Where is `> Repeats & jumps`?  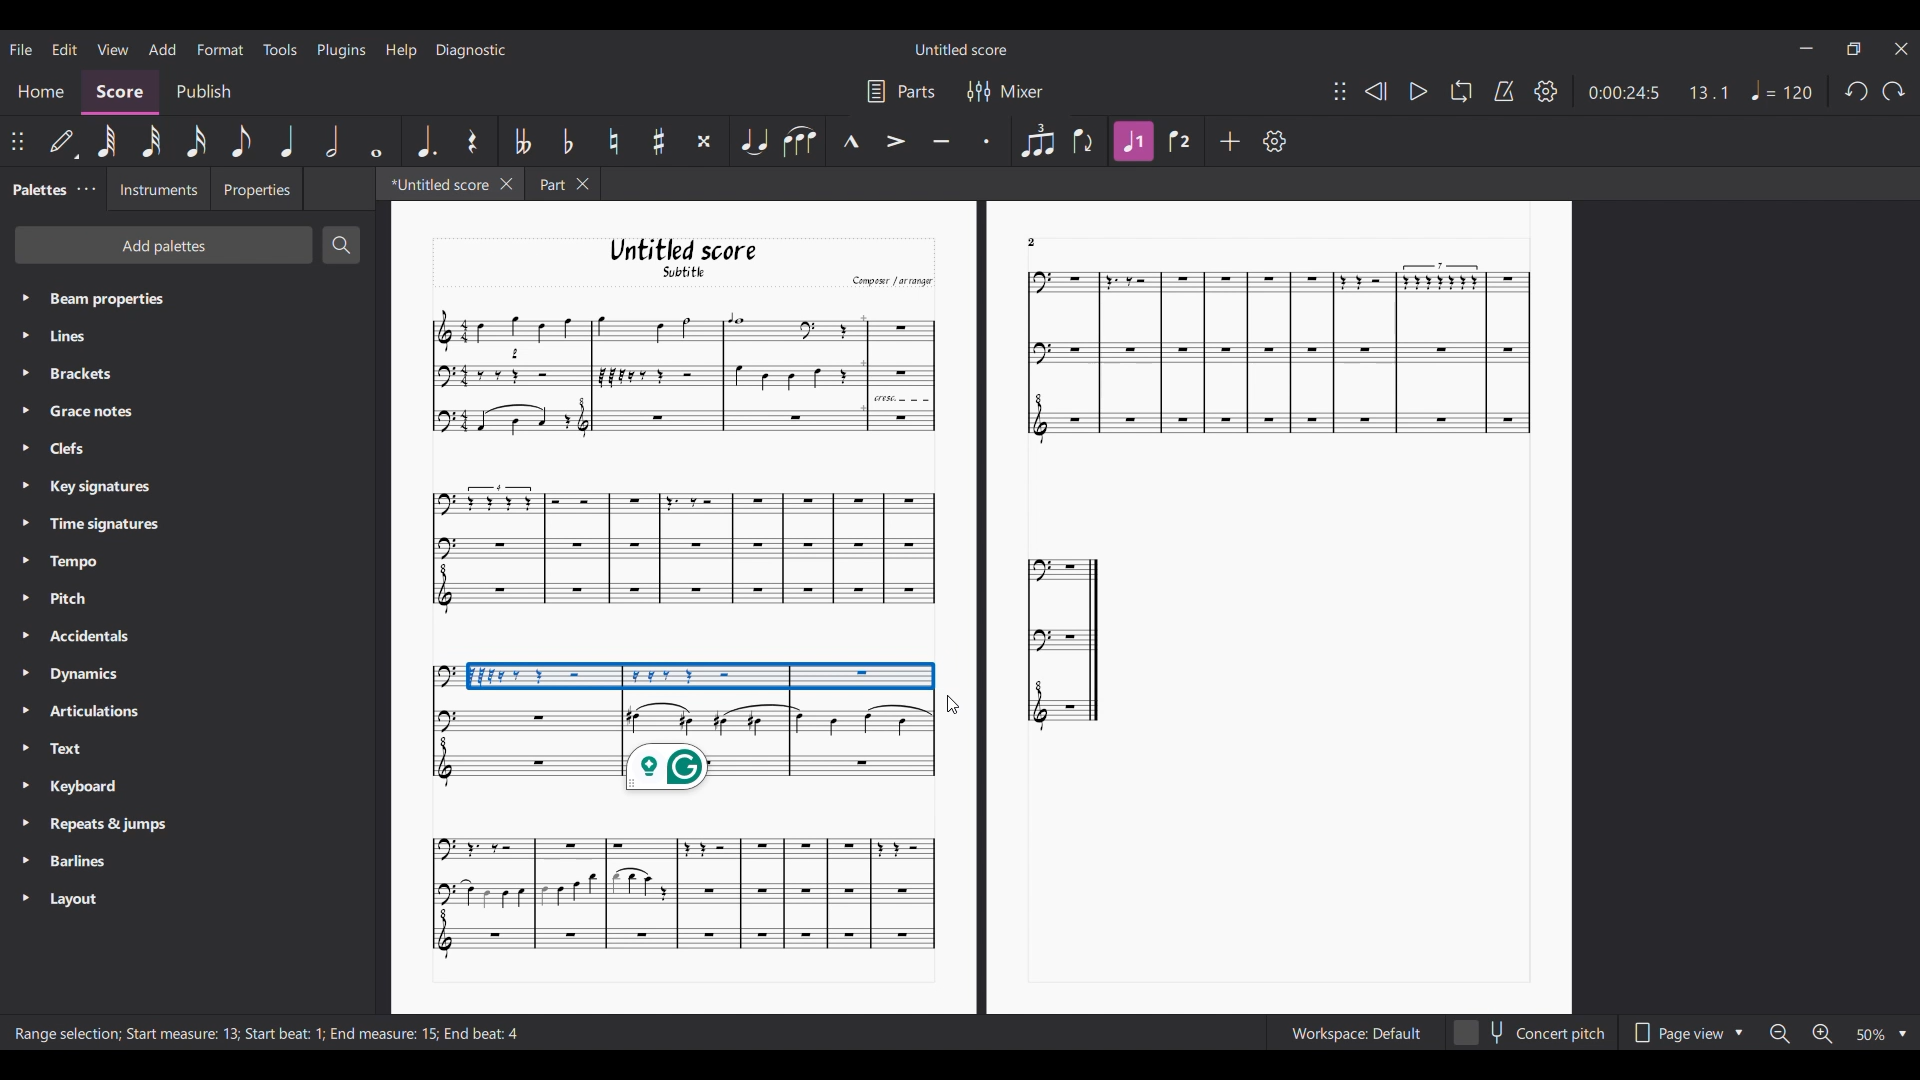
> Repeats & jumps is located at coordinates (97, 825).